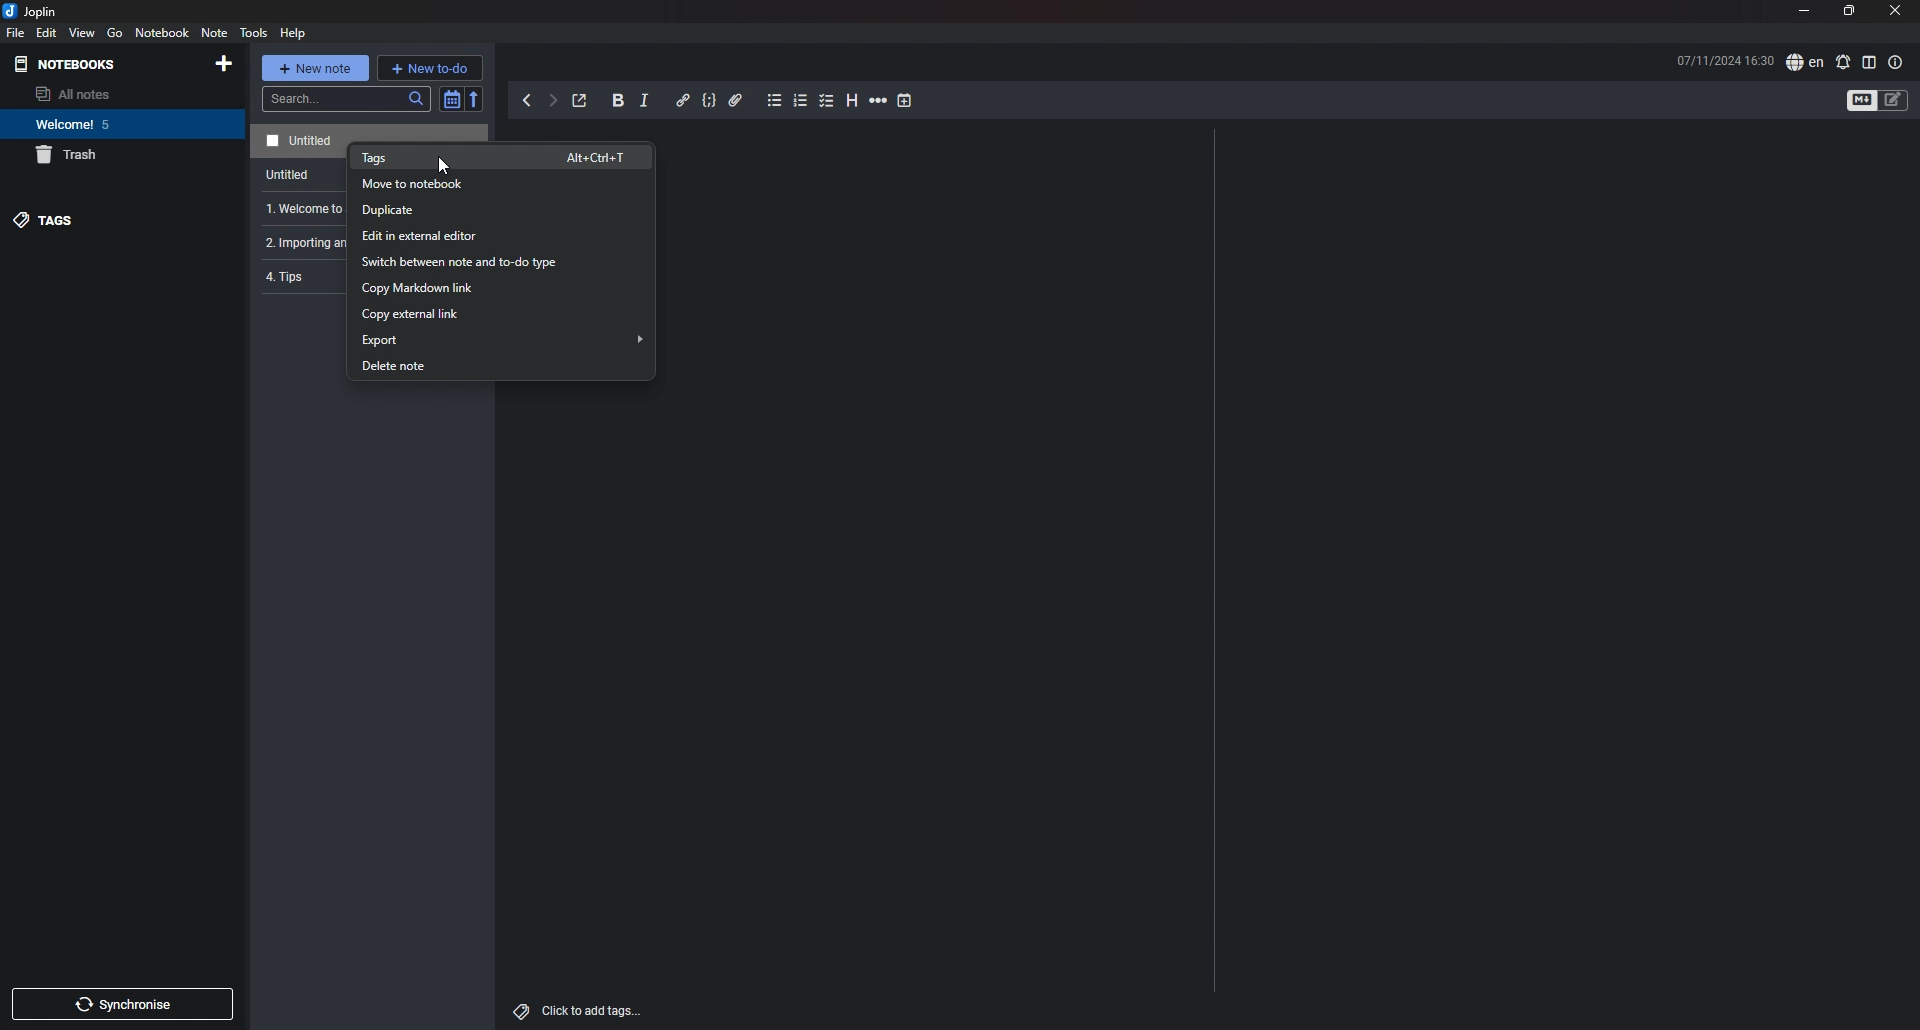  I want to click on minimize, so click(1804, 13).